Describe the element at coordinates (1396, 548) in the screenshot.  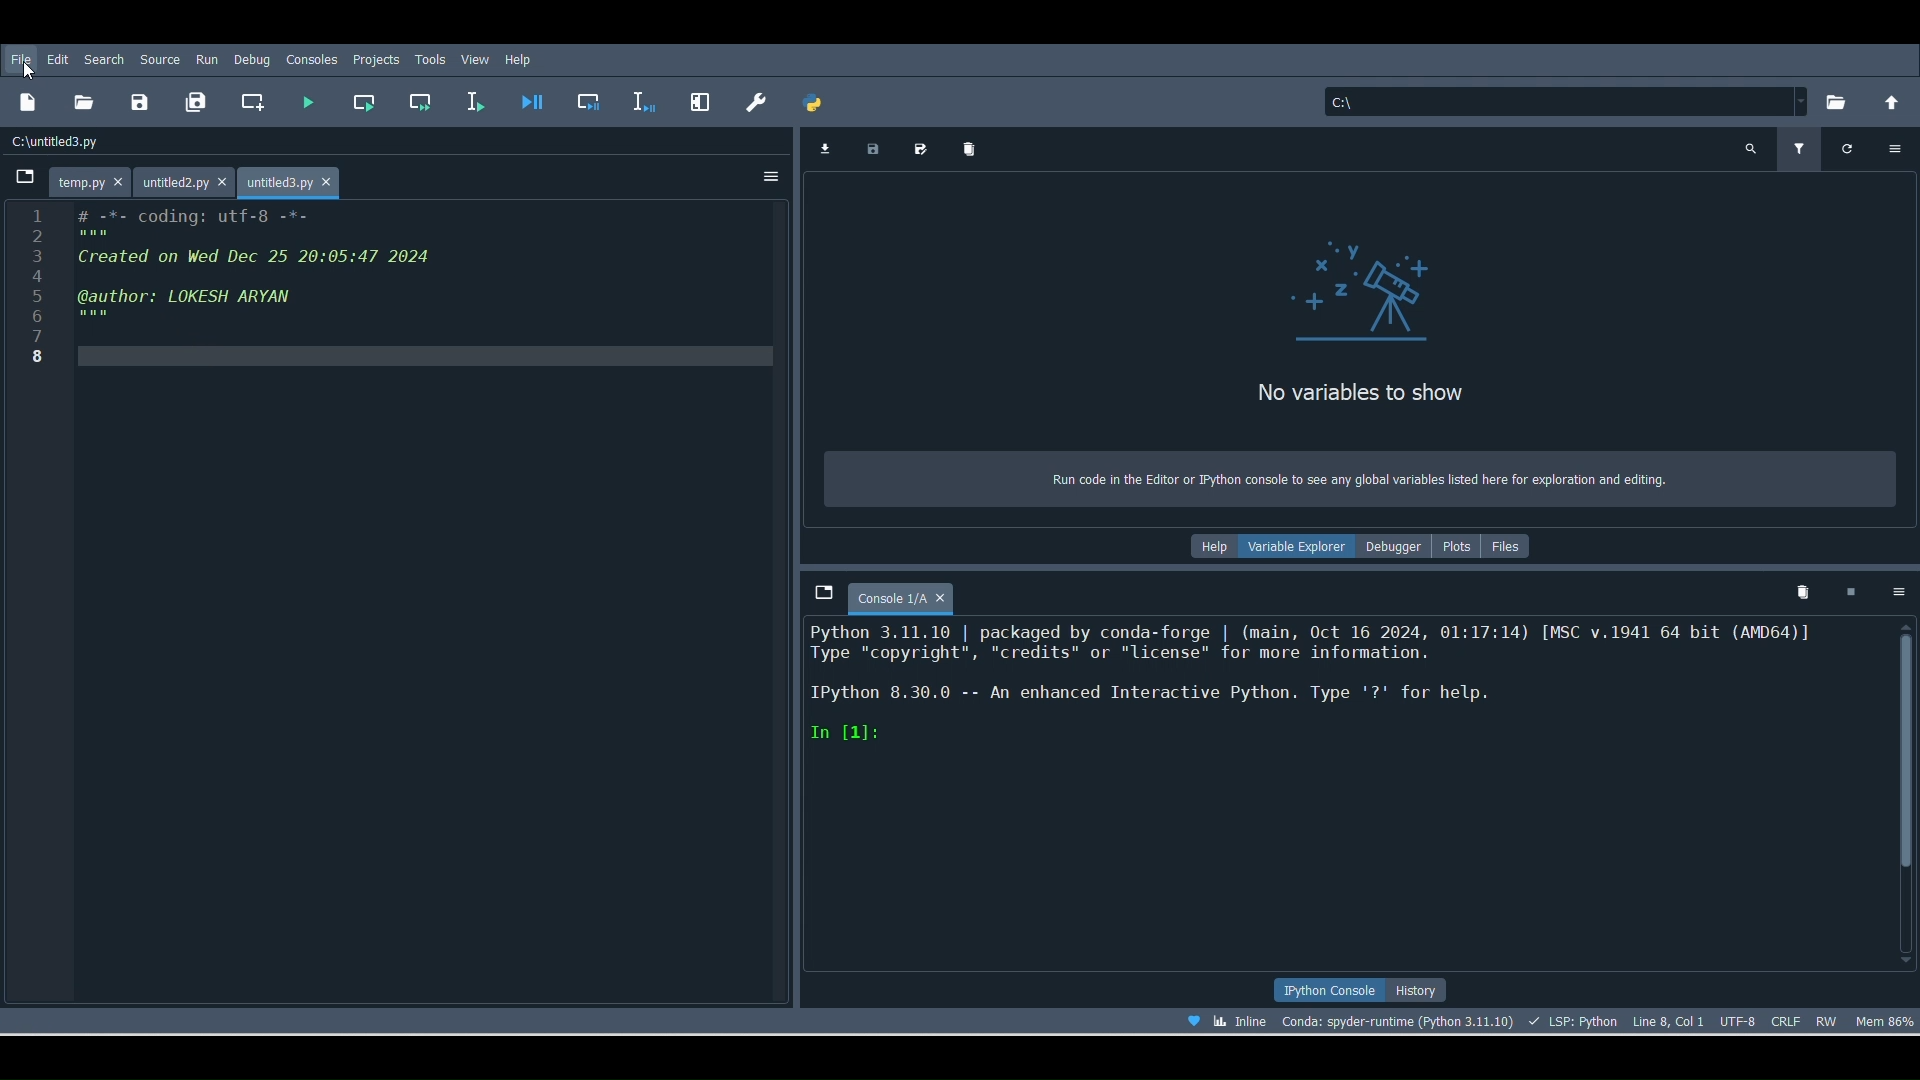
I see `Debugger` at that location.